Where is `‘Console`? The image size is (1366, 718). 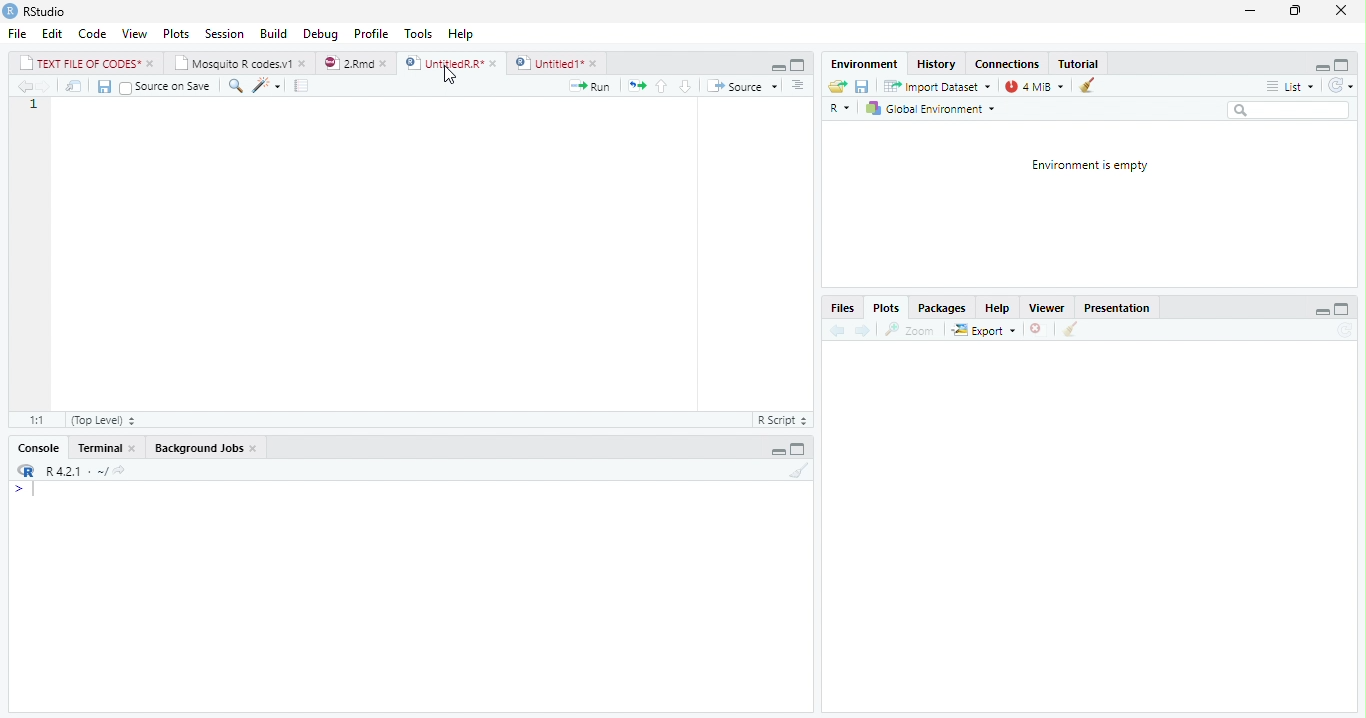
‘Console is located at coordinates (33, 450).